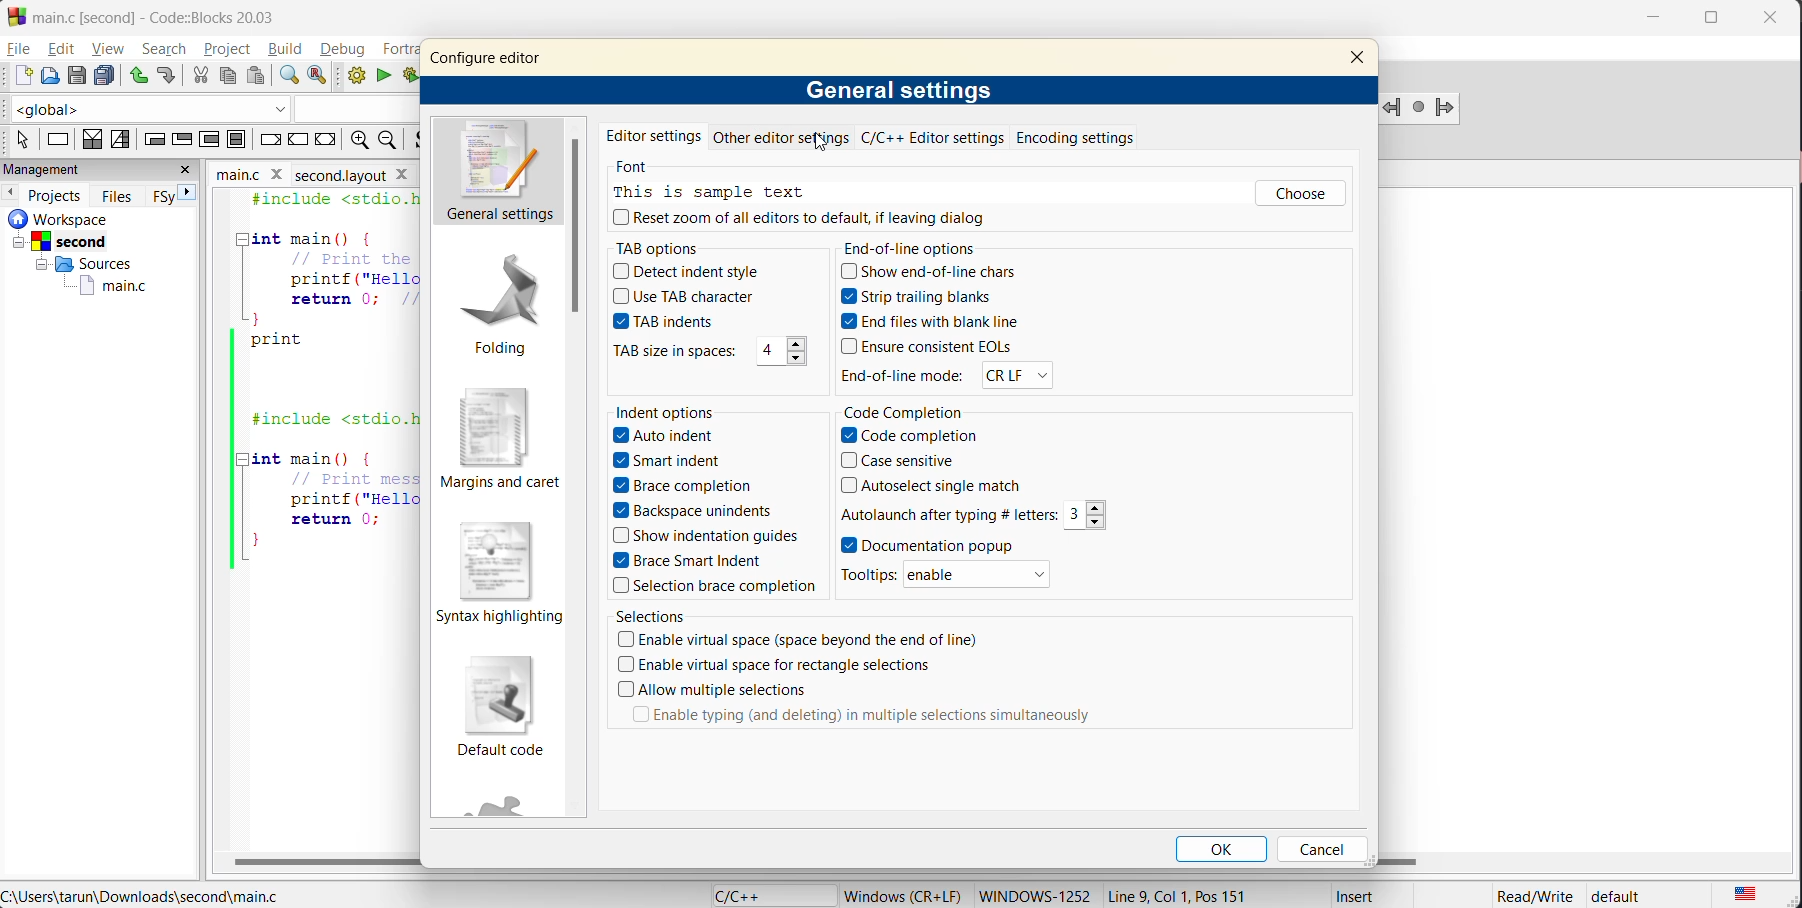 This screenshot has height=908, width=1802. I want to click on End-of-line mode, so click(906, 378).